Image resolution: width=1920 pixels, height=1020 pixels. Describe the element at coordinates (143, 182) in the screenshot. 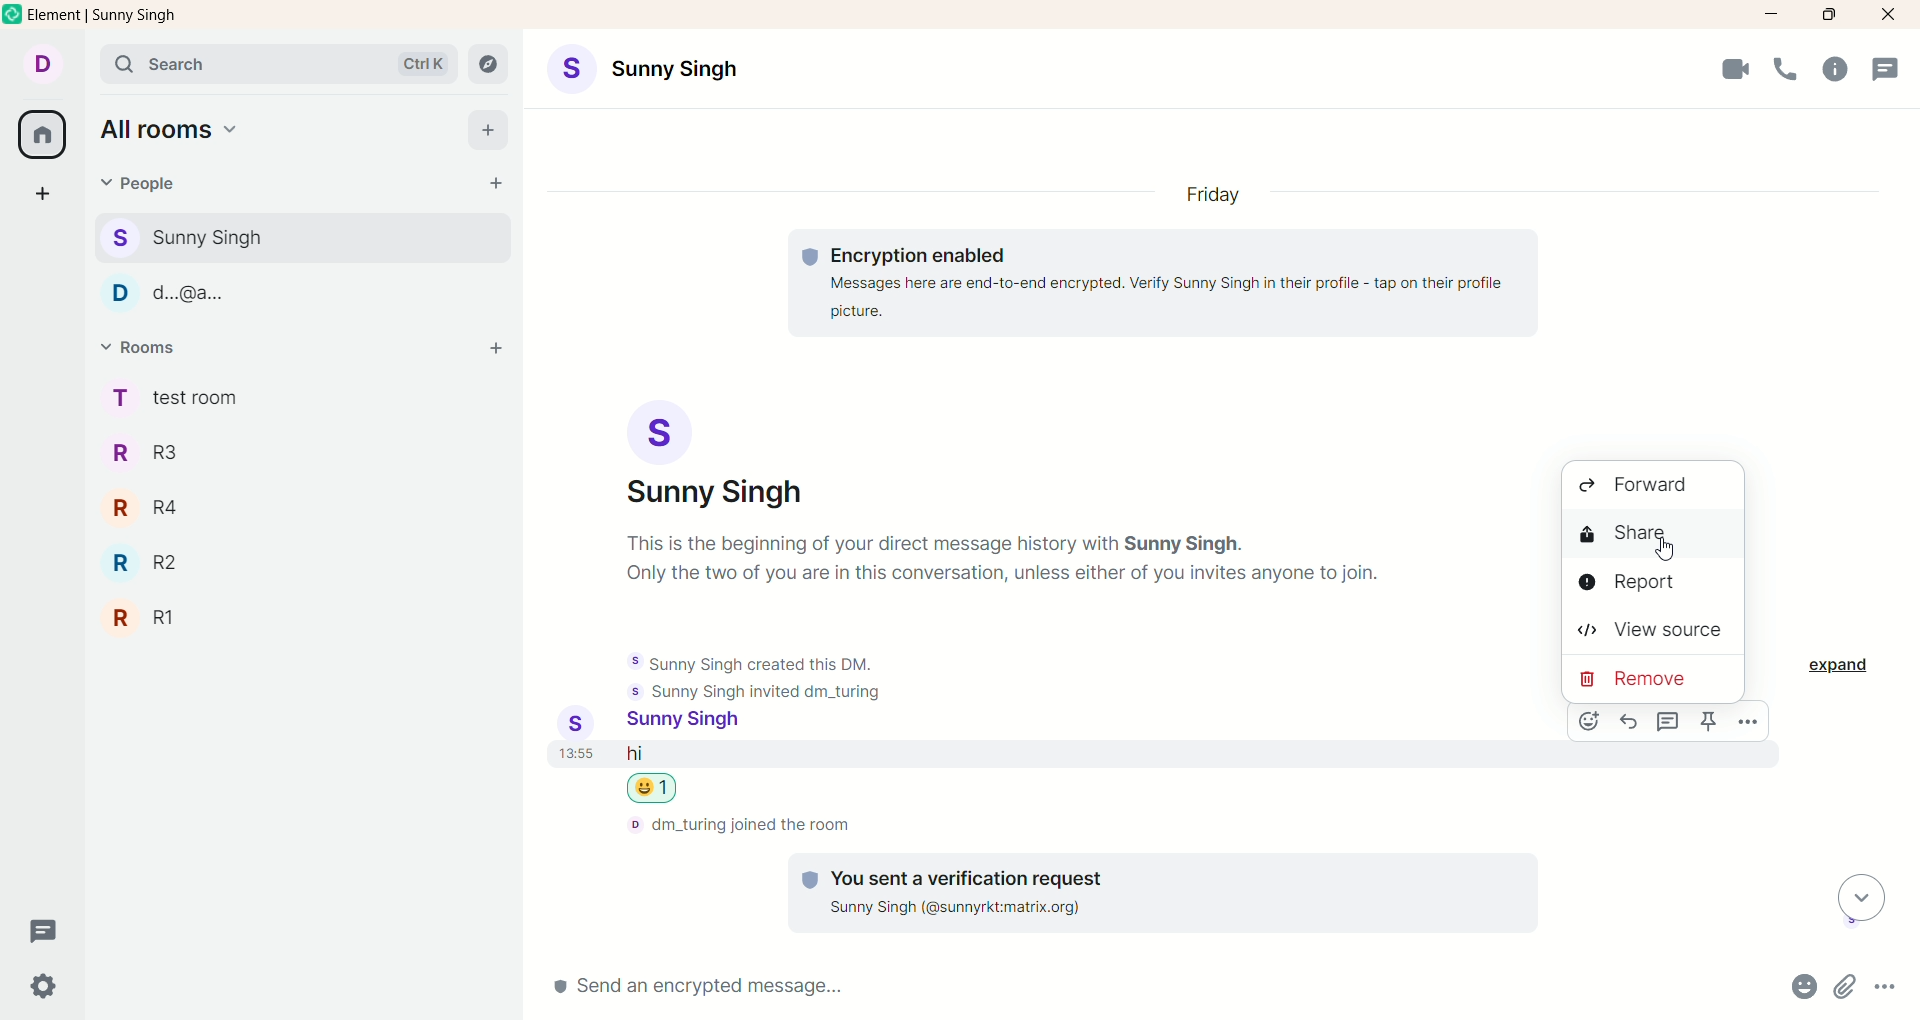

I see `people` at that location.